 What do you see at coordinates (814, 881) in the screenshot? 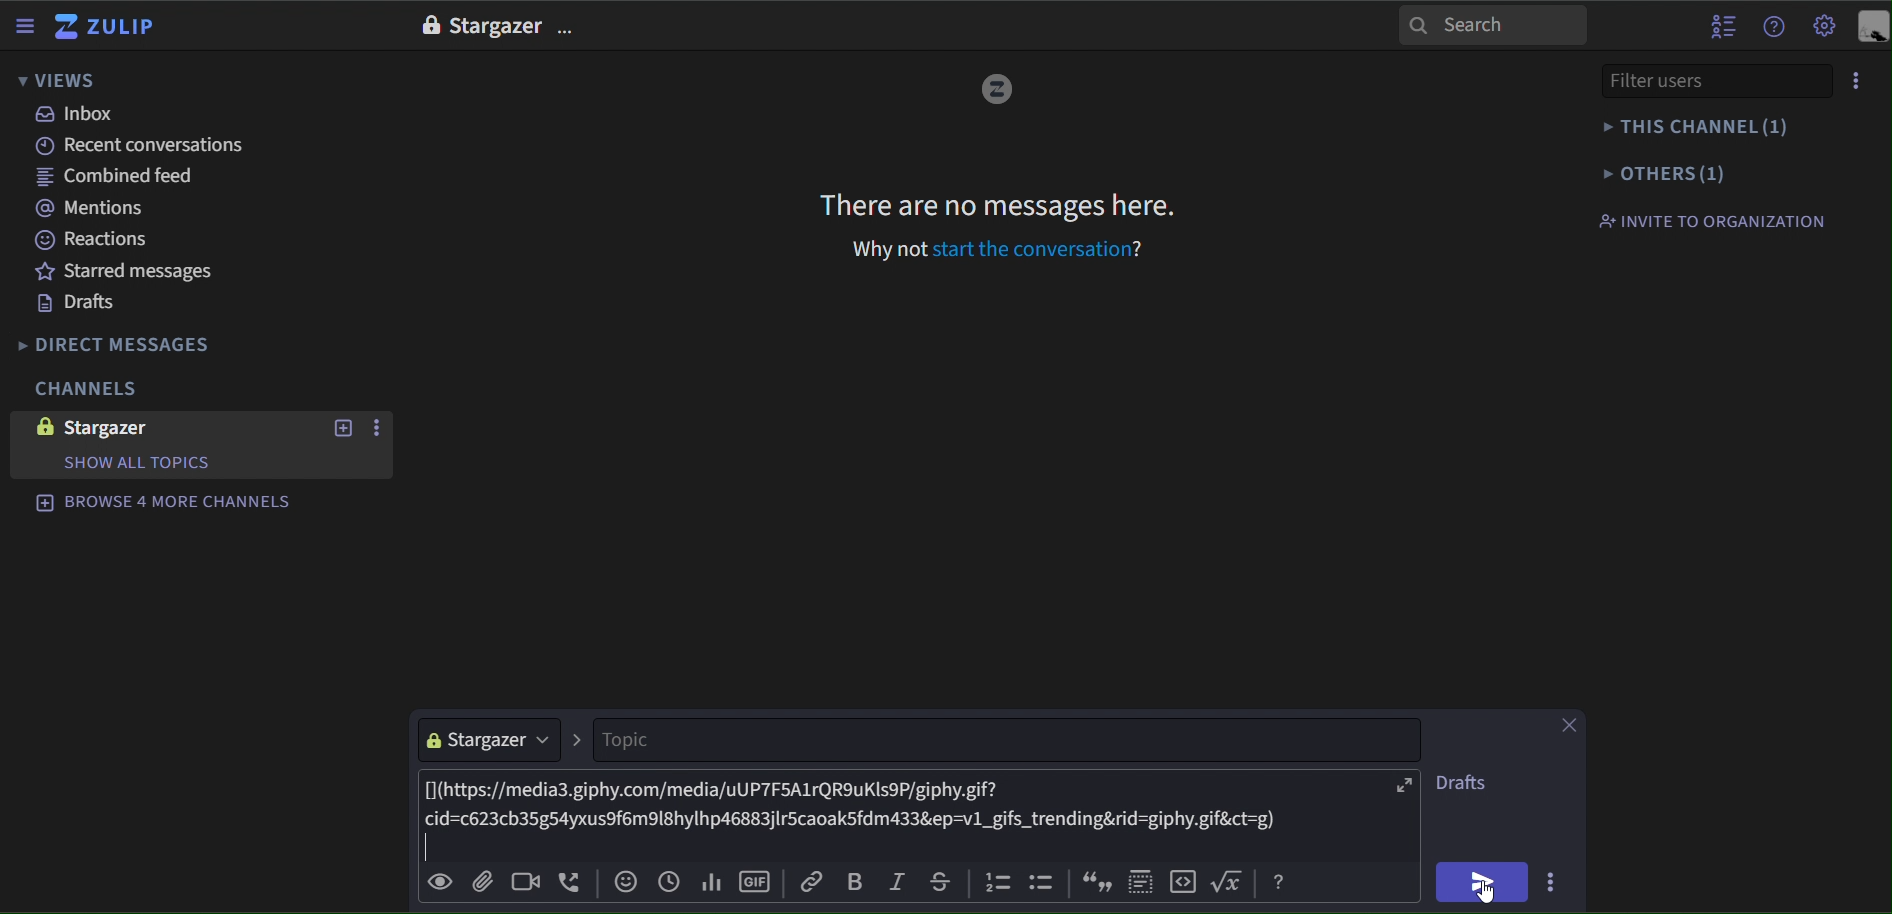
I see `link` at bounding box center [814, 881].